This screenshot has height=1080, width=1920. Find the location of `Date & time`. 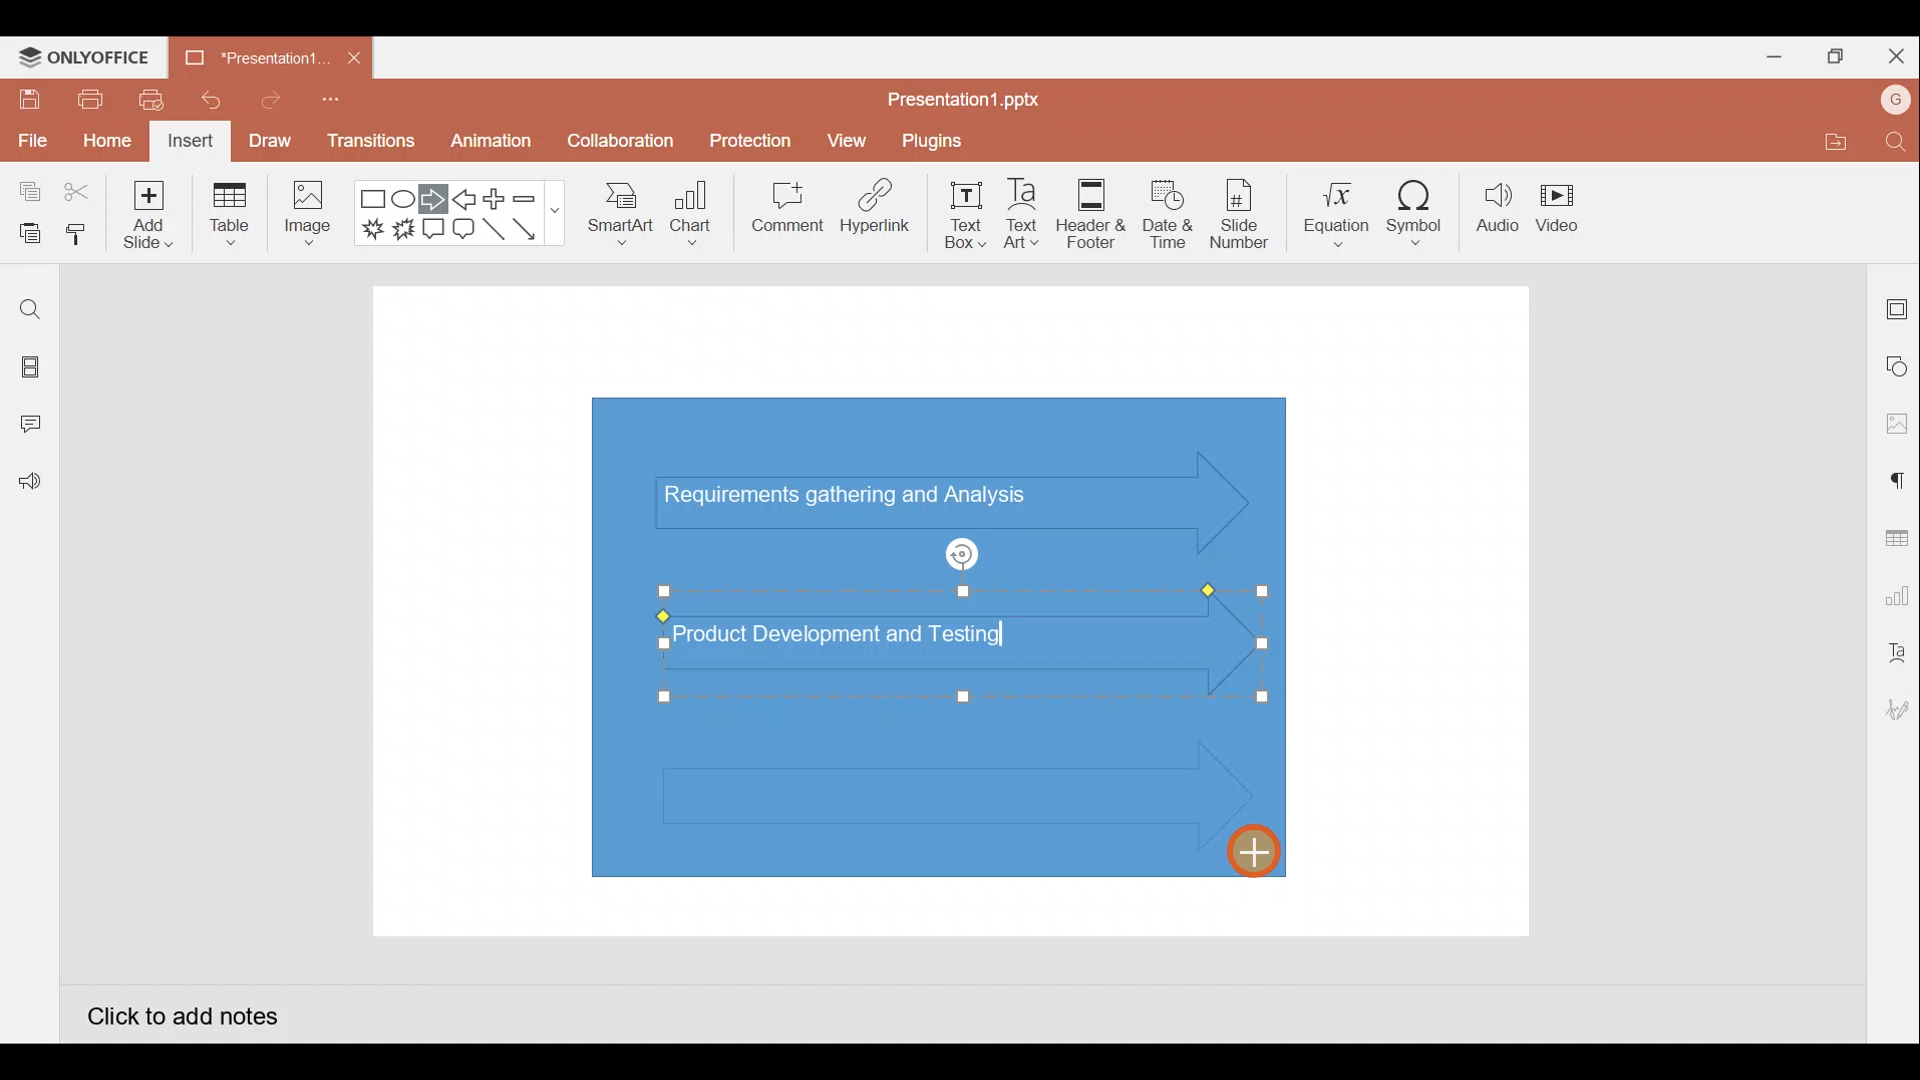

Date & time is located at coordinates (1168, 214).